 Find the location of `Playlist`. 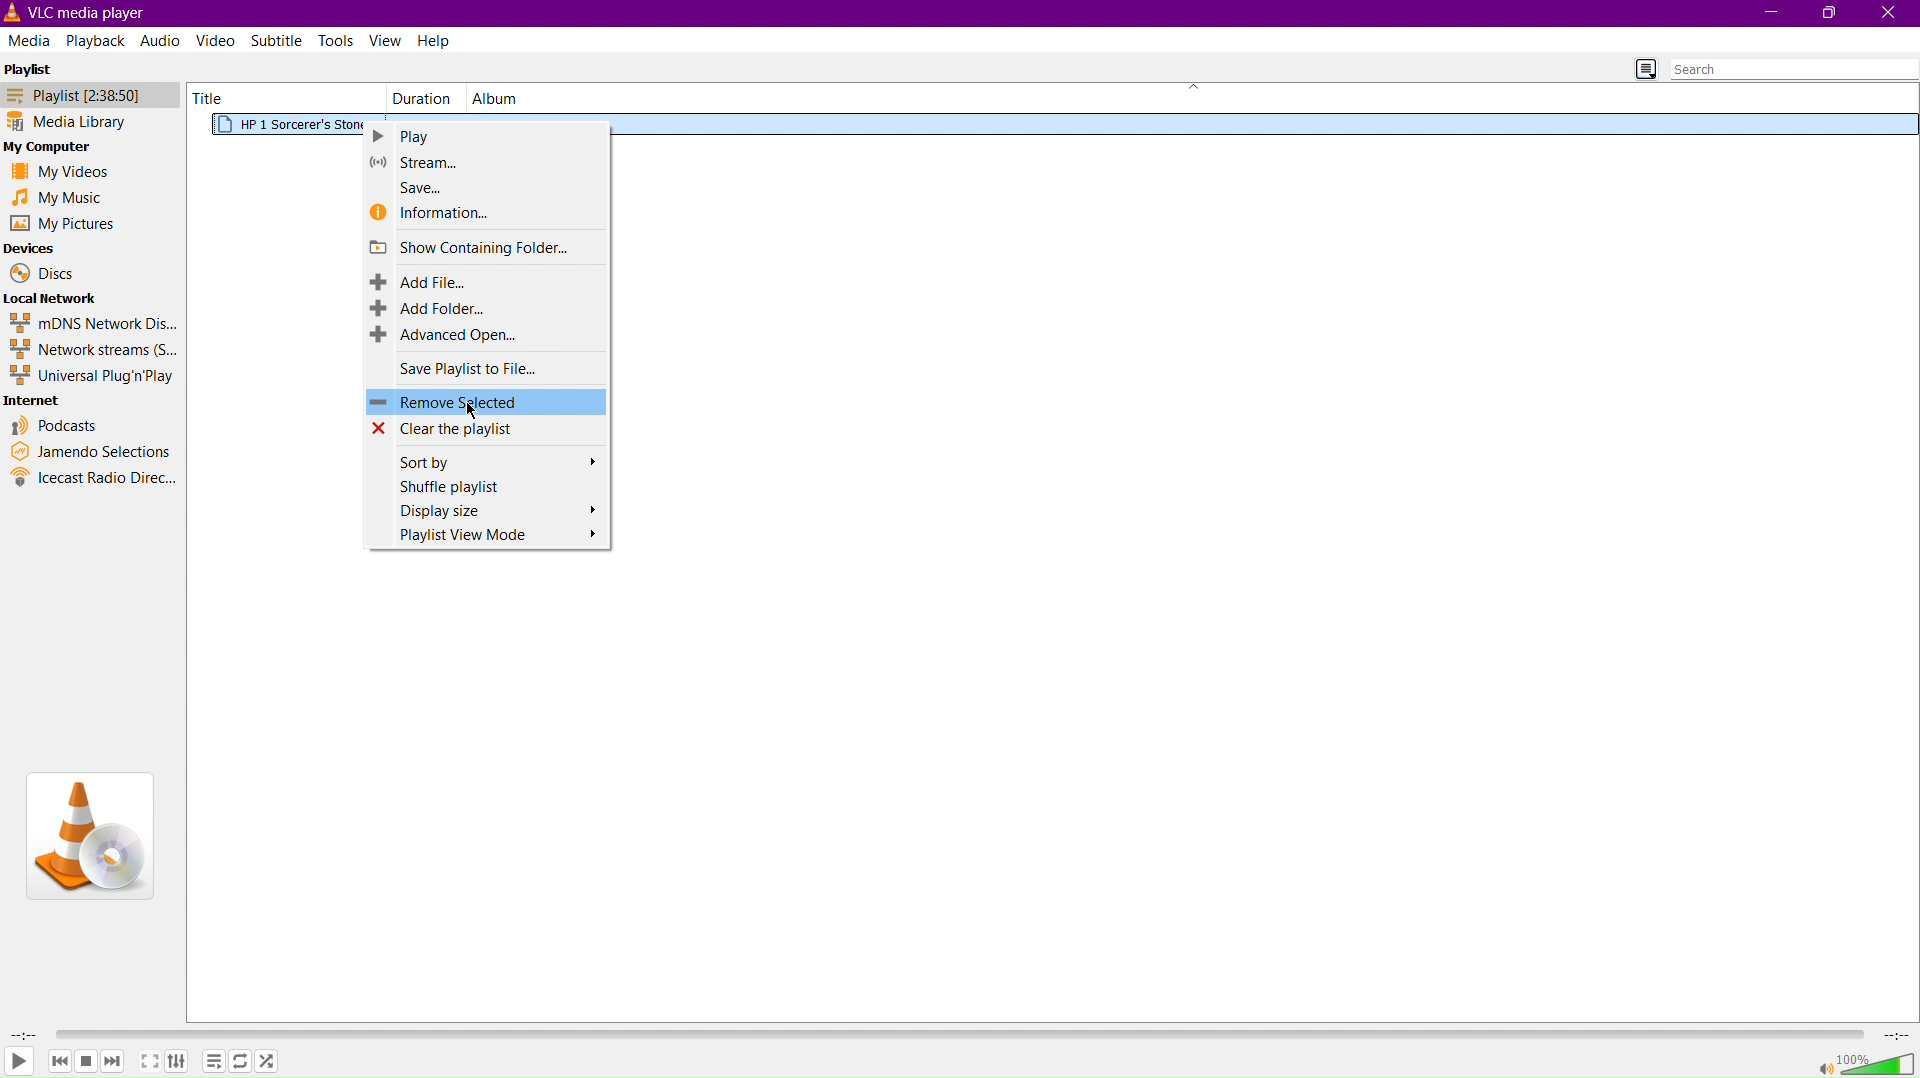

Playlist is located at coordinates (91, 94).